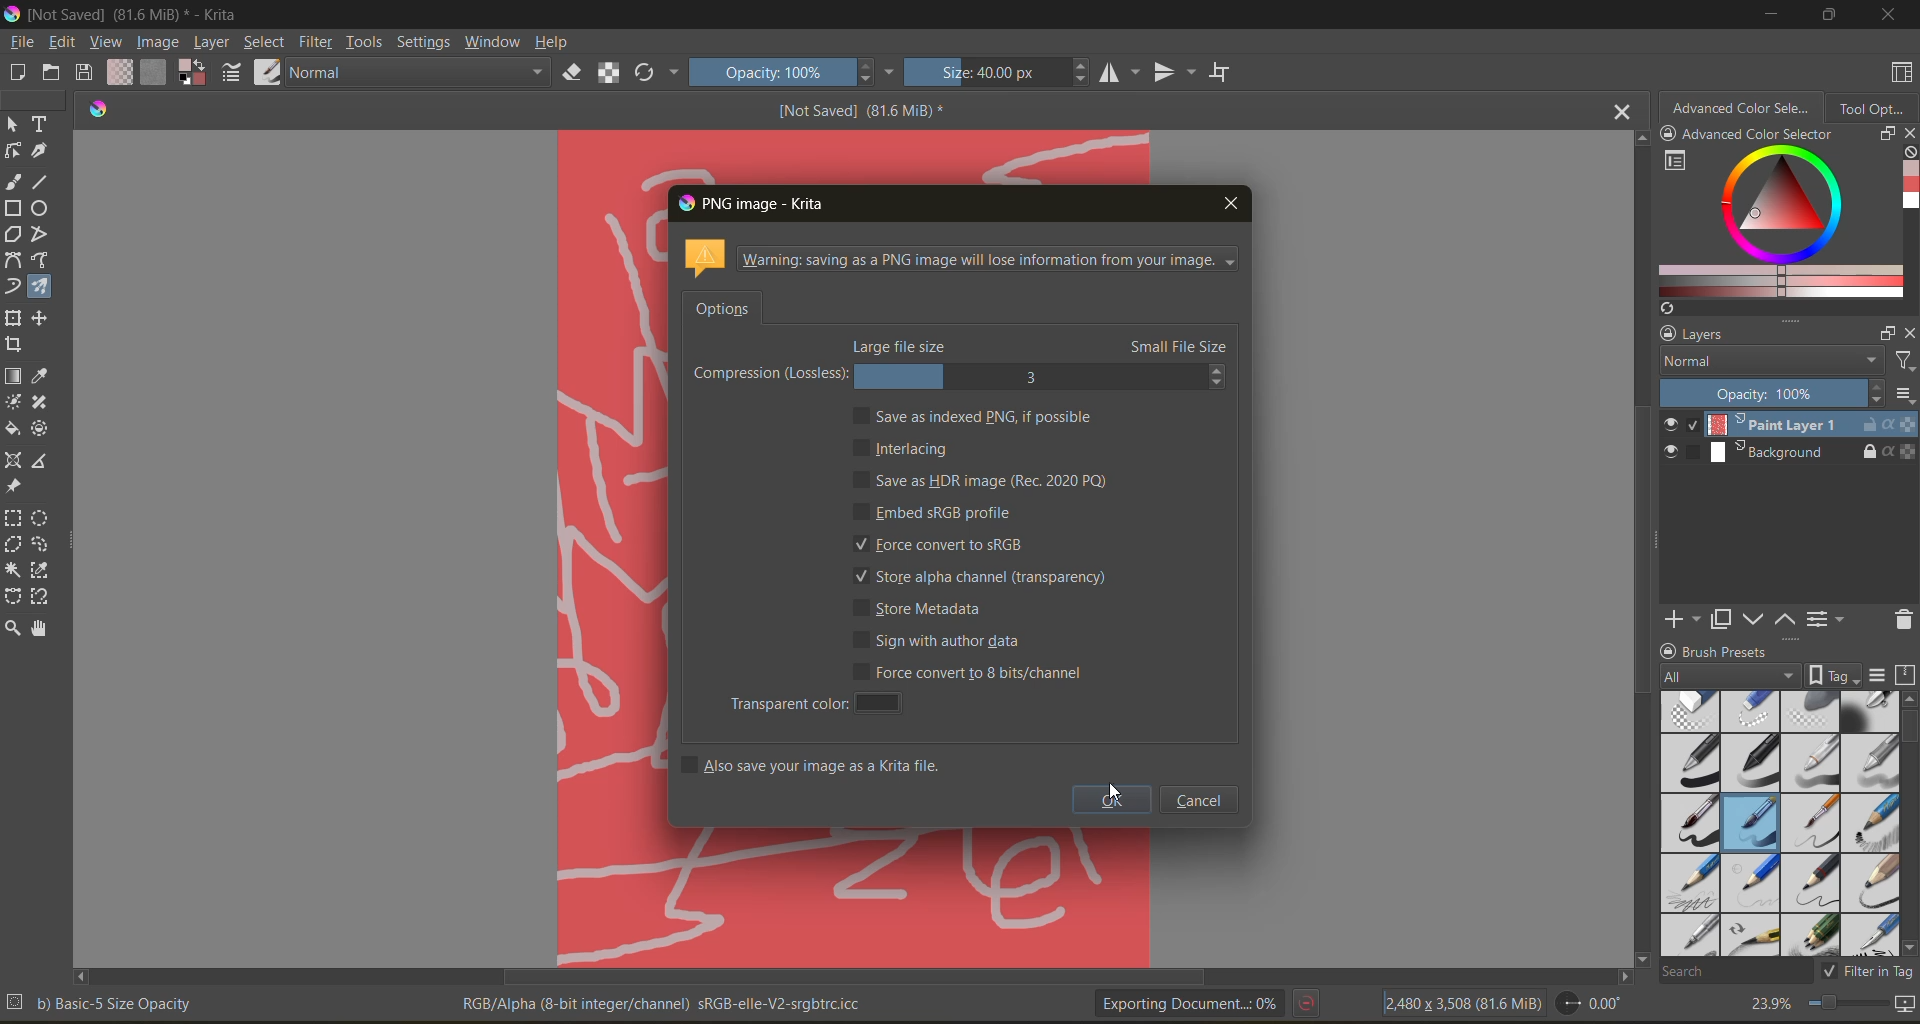 The width and height of the screenshot is (1920, 1024). Describe the element at coordinates (12, 518) in the screenshot. I see `tool` at that location.